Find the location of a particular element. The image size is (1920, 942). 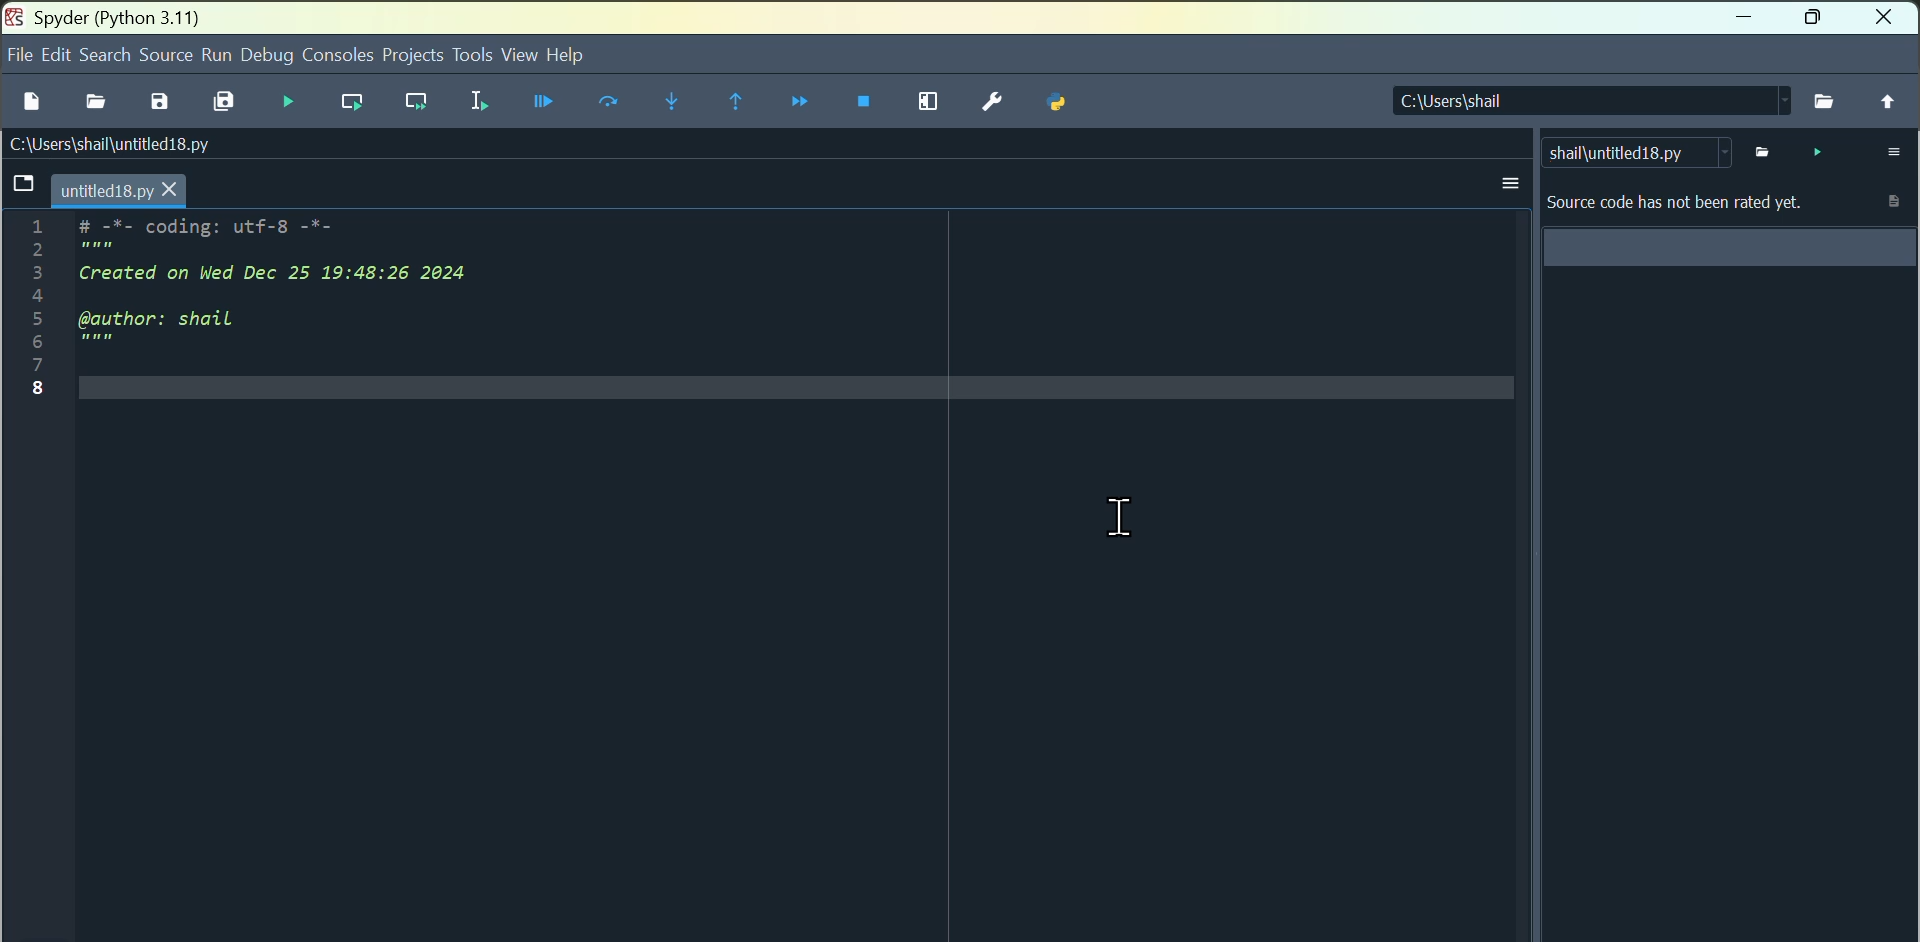

Continue debugging until next function is located at coordinates (796, 101).